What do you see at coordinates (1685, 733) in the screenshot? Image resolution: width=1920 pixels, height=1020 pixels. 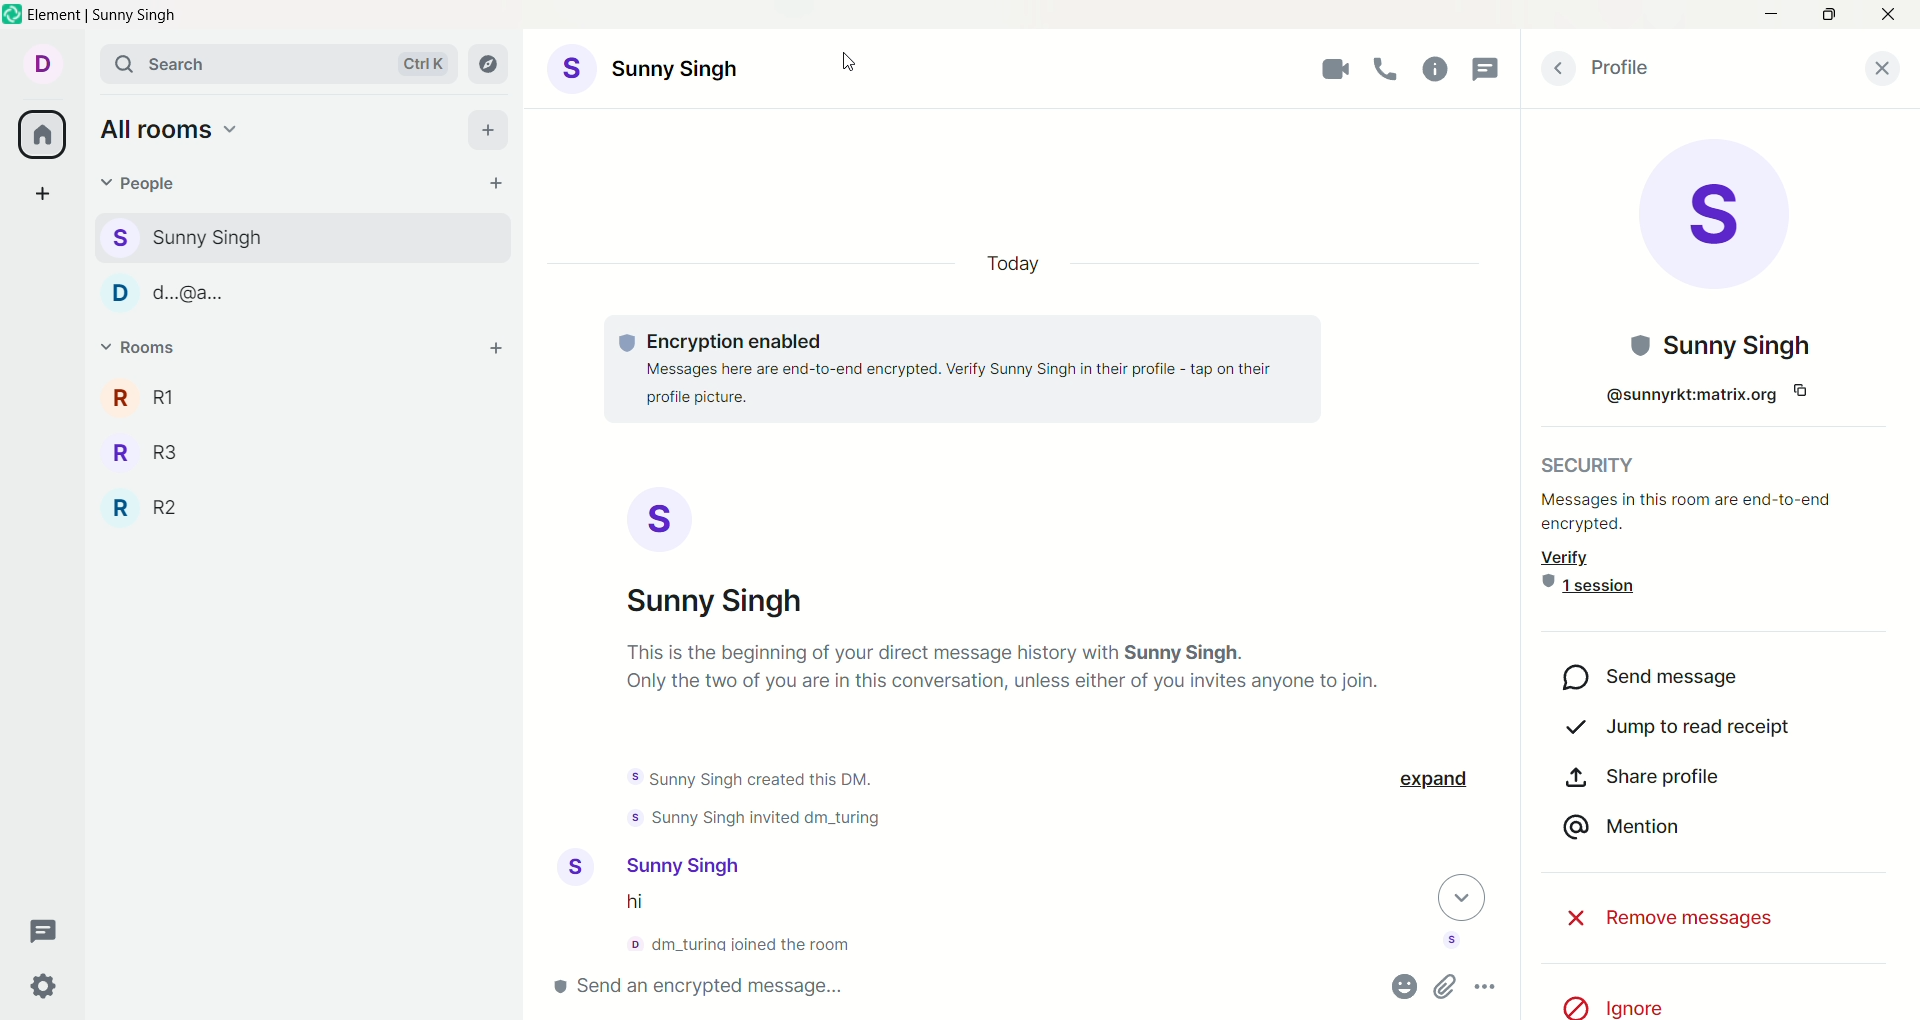 I see `jump to read receipt` at bounding box center [1685, 733].